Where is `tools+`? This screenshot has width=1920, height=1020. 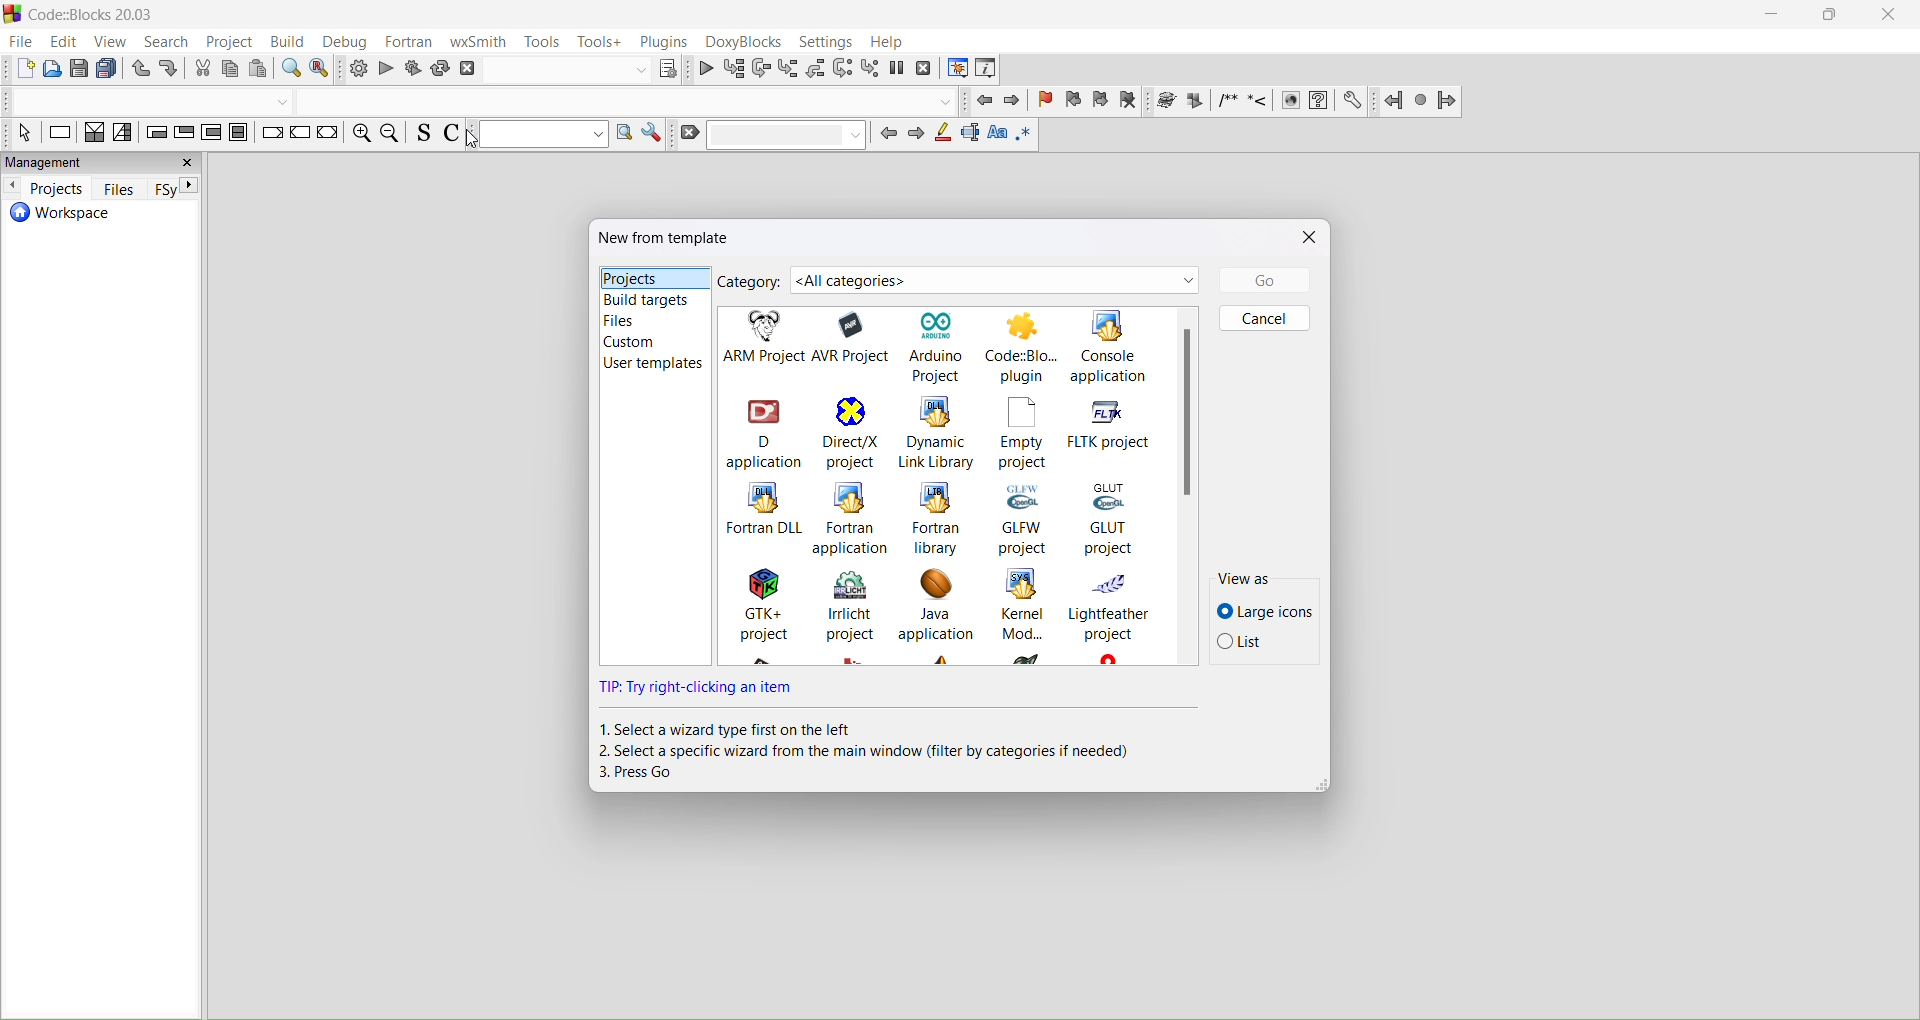 tools+ is located at coordinates (600, 42).